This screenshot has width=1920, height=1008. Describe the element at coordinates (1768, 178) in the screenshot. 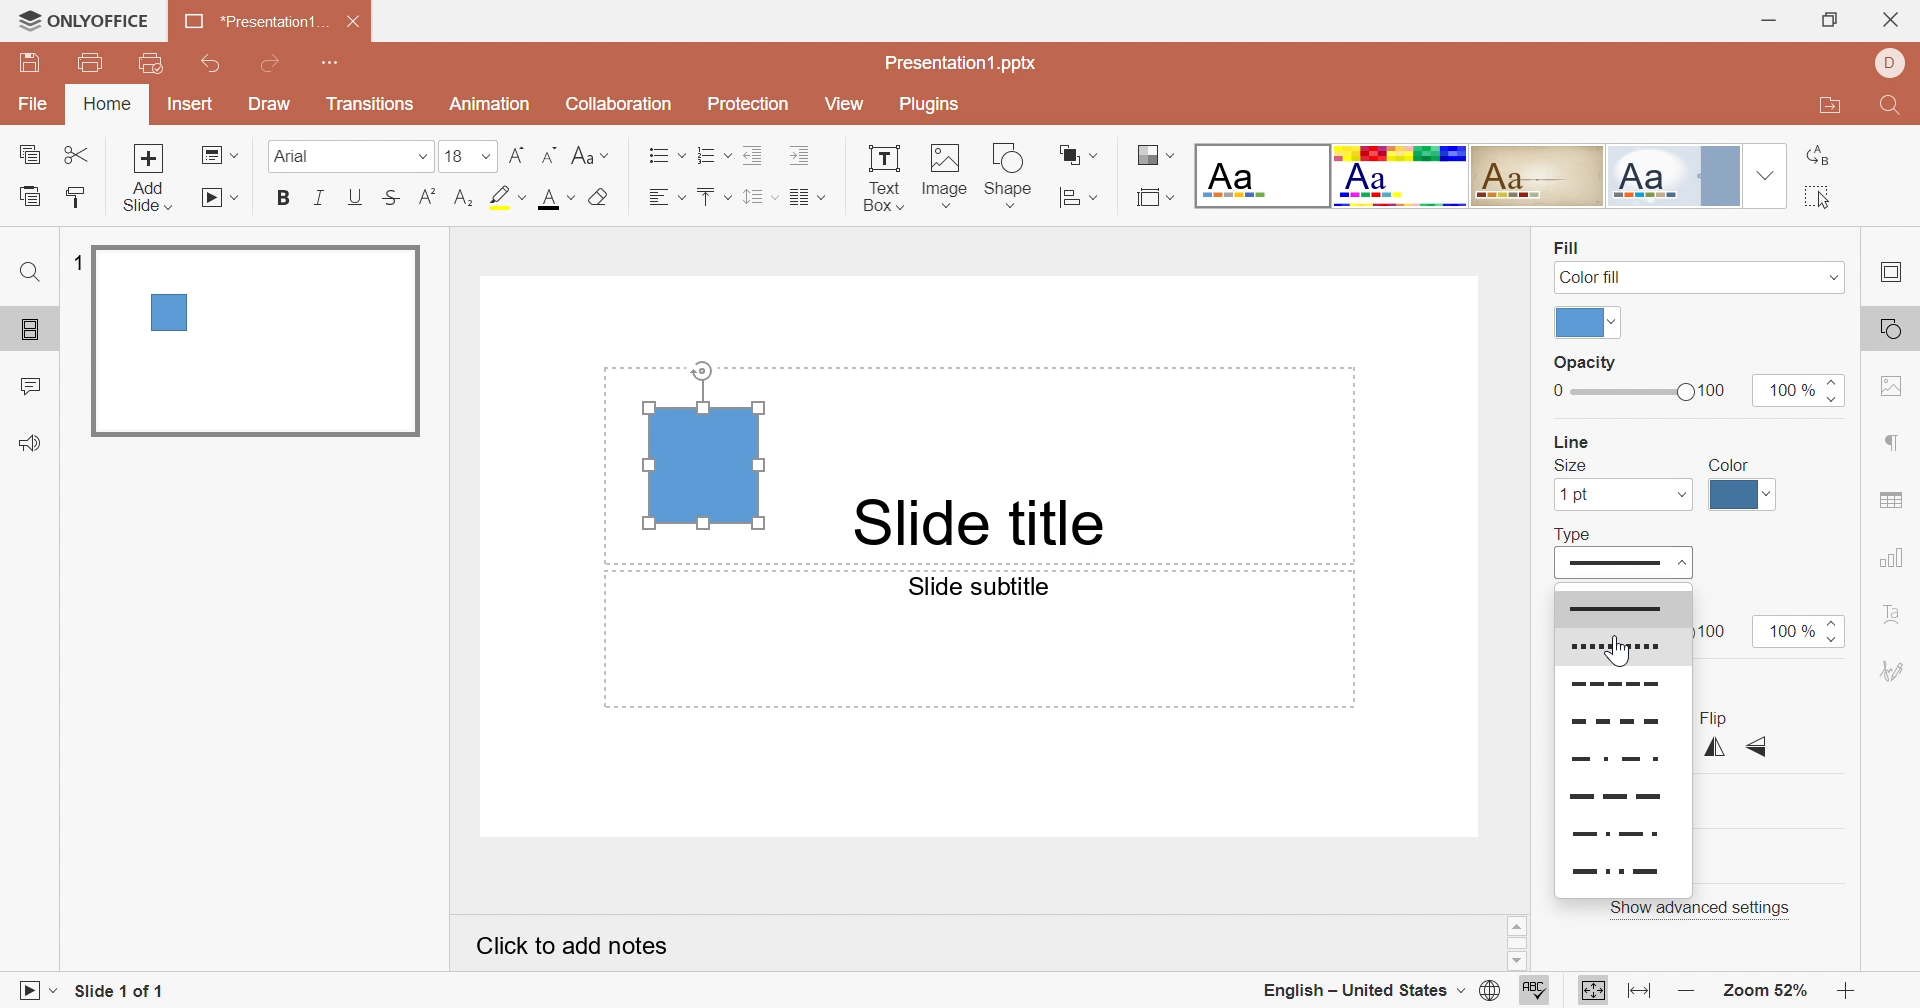

I see `Drop Down` at that location.